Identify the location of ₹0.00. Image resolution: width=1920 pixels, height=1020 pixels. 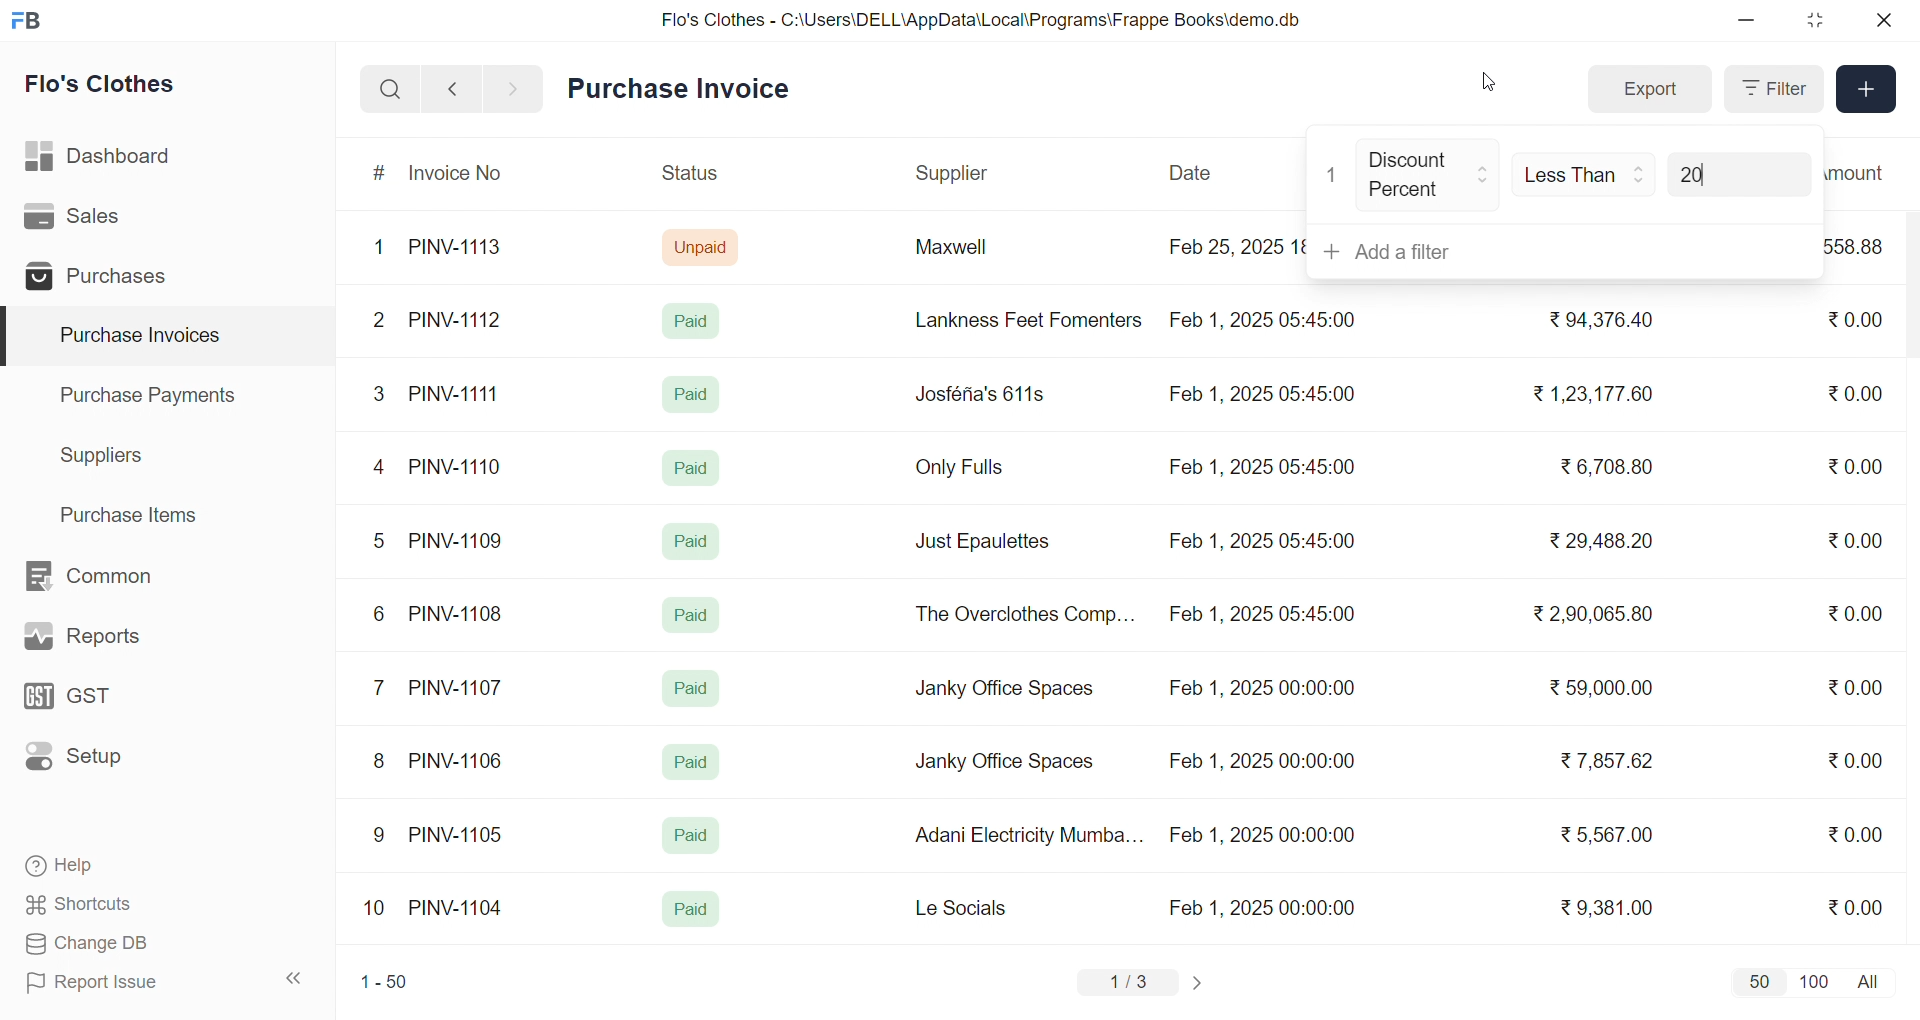
(1854, 616).